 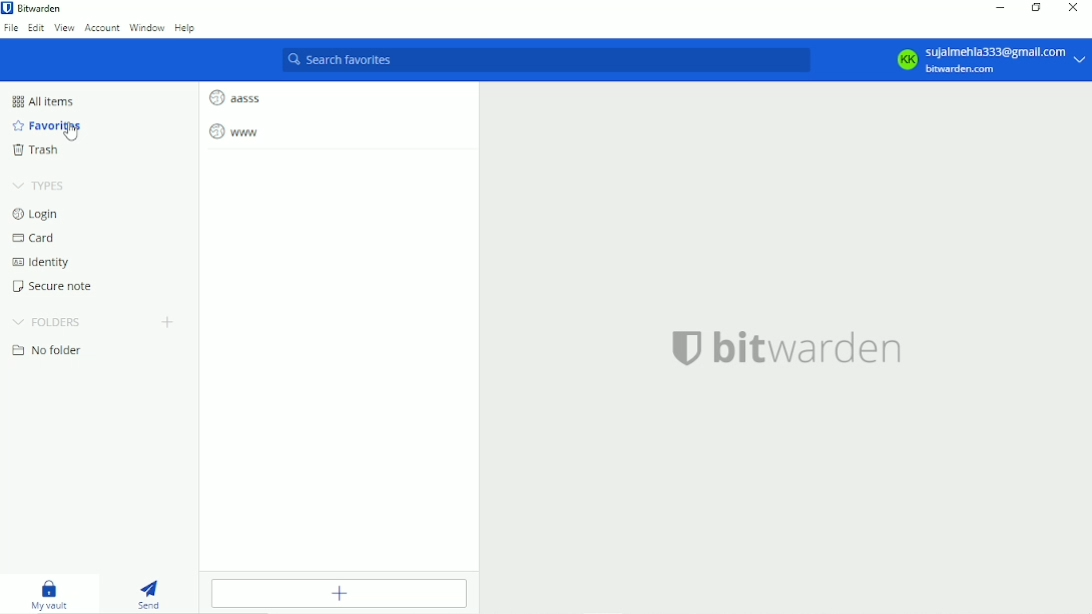 What do you see at coordinates (547, 61) in the screenshot?
I see `Search vault` at bounding box center [547, 61].